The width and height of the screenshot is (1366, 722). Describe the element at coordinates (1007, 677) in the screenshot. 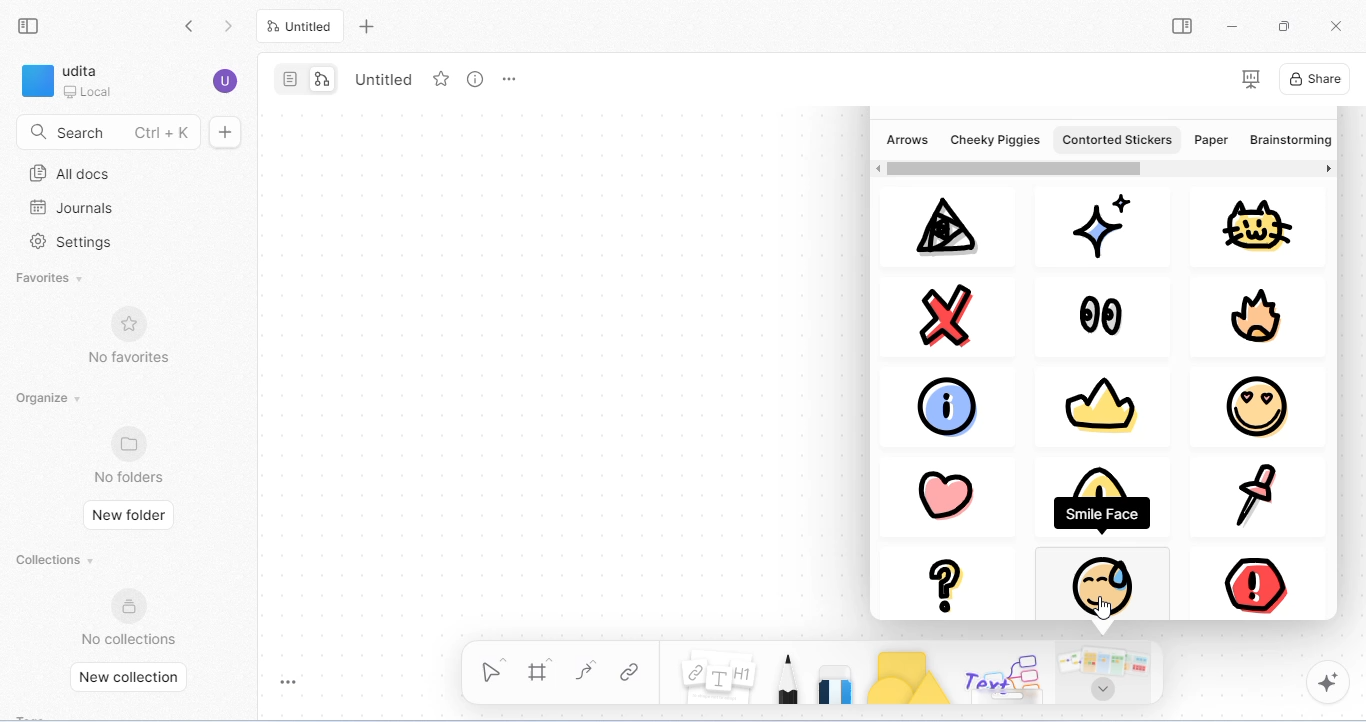

I see `others` at that location.